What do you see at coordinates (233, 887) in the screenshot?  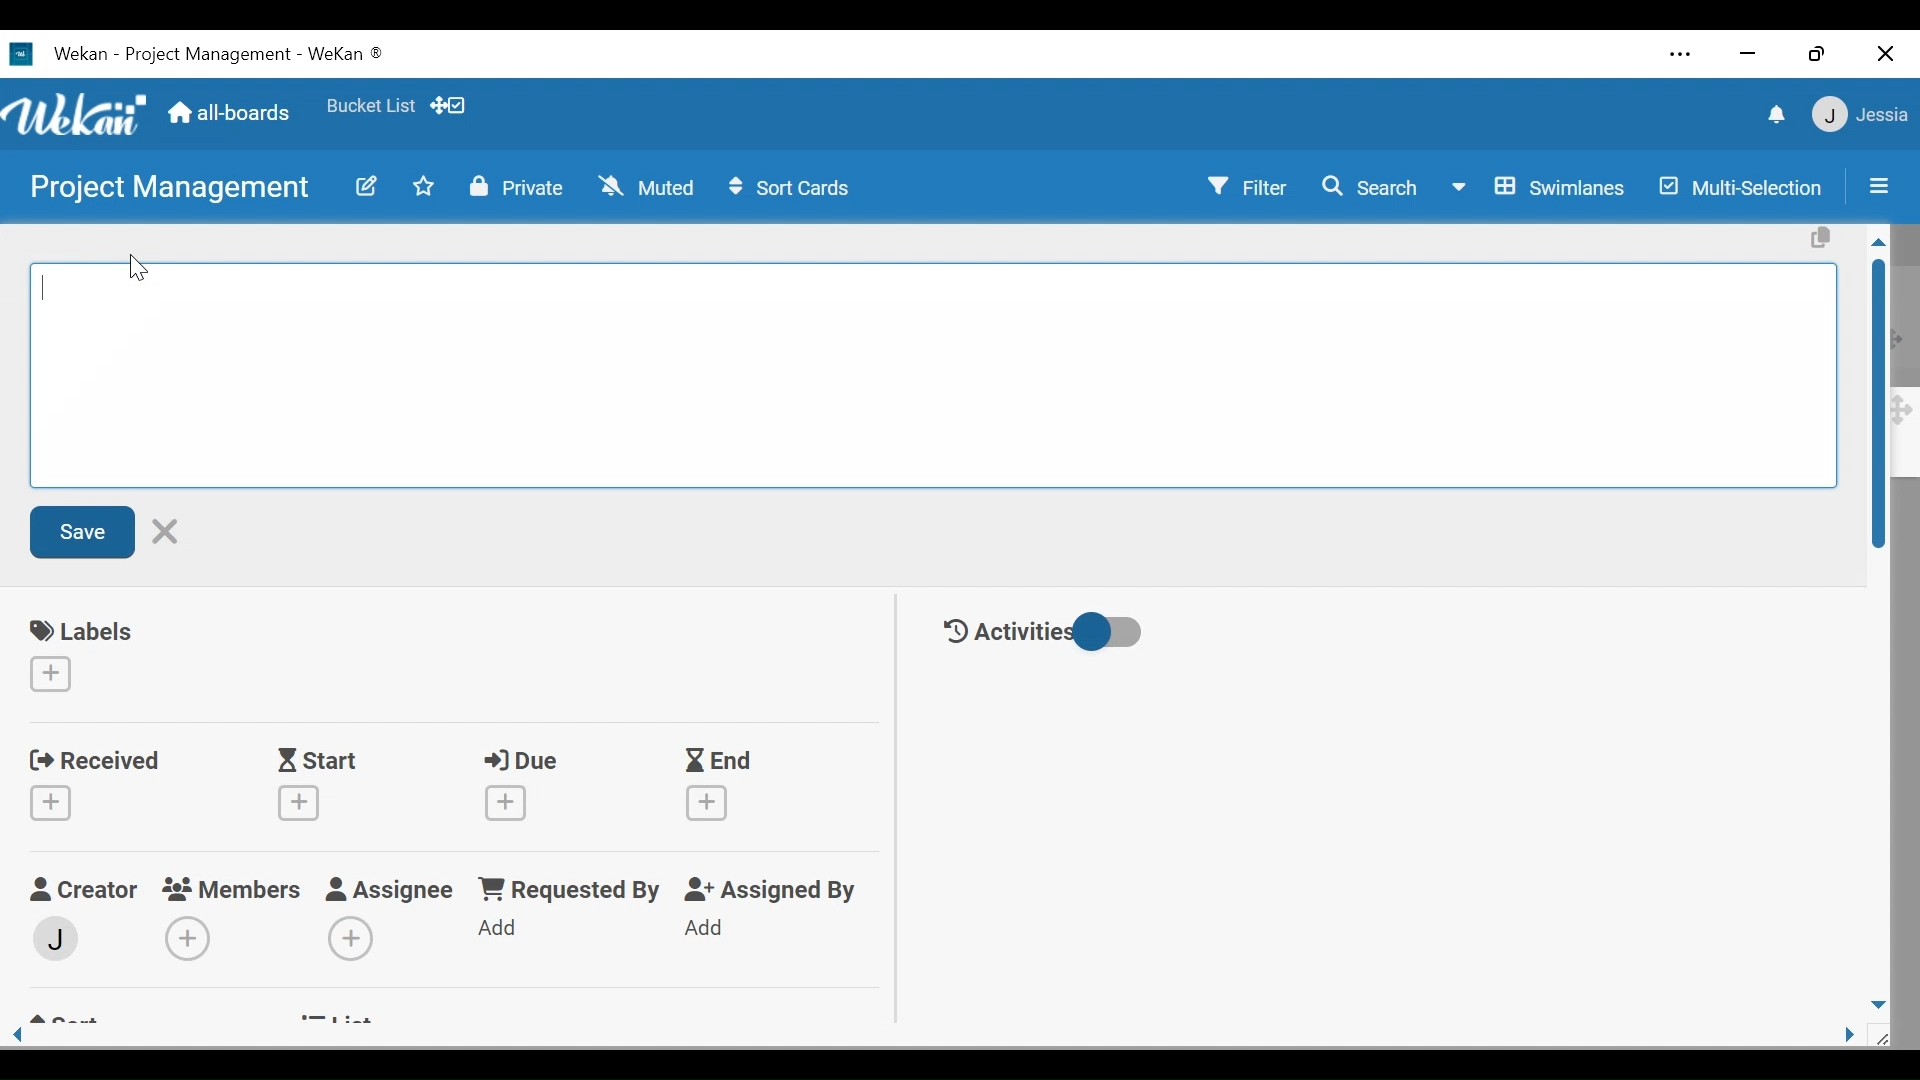 I see `Members` at bounding box center [233, 887].